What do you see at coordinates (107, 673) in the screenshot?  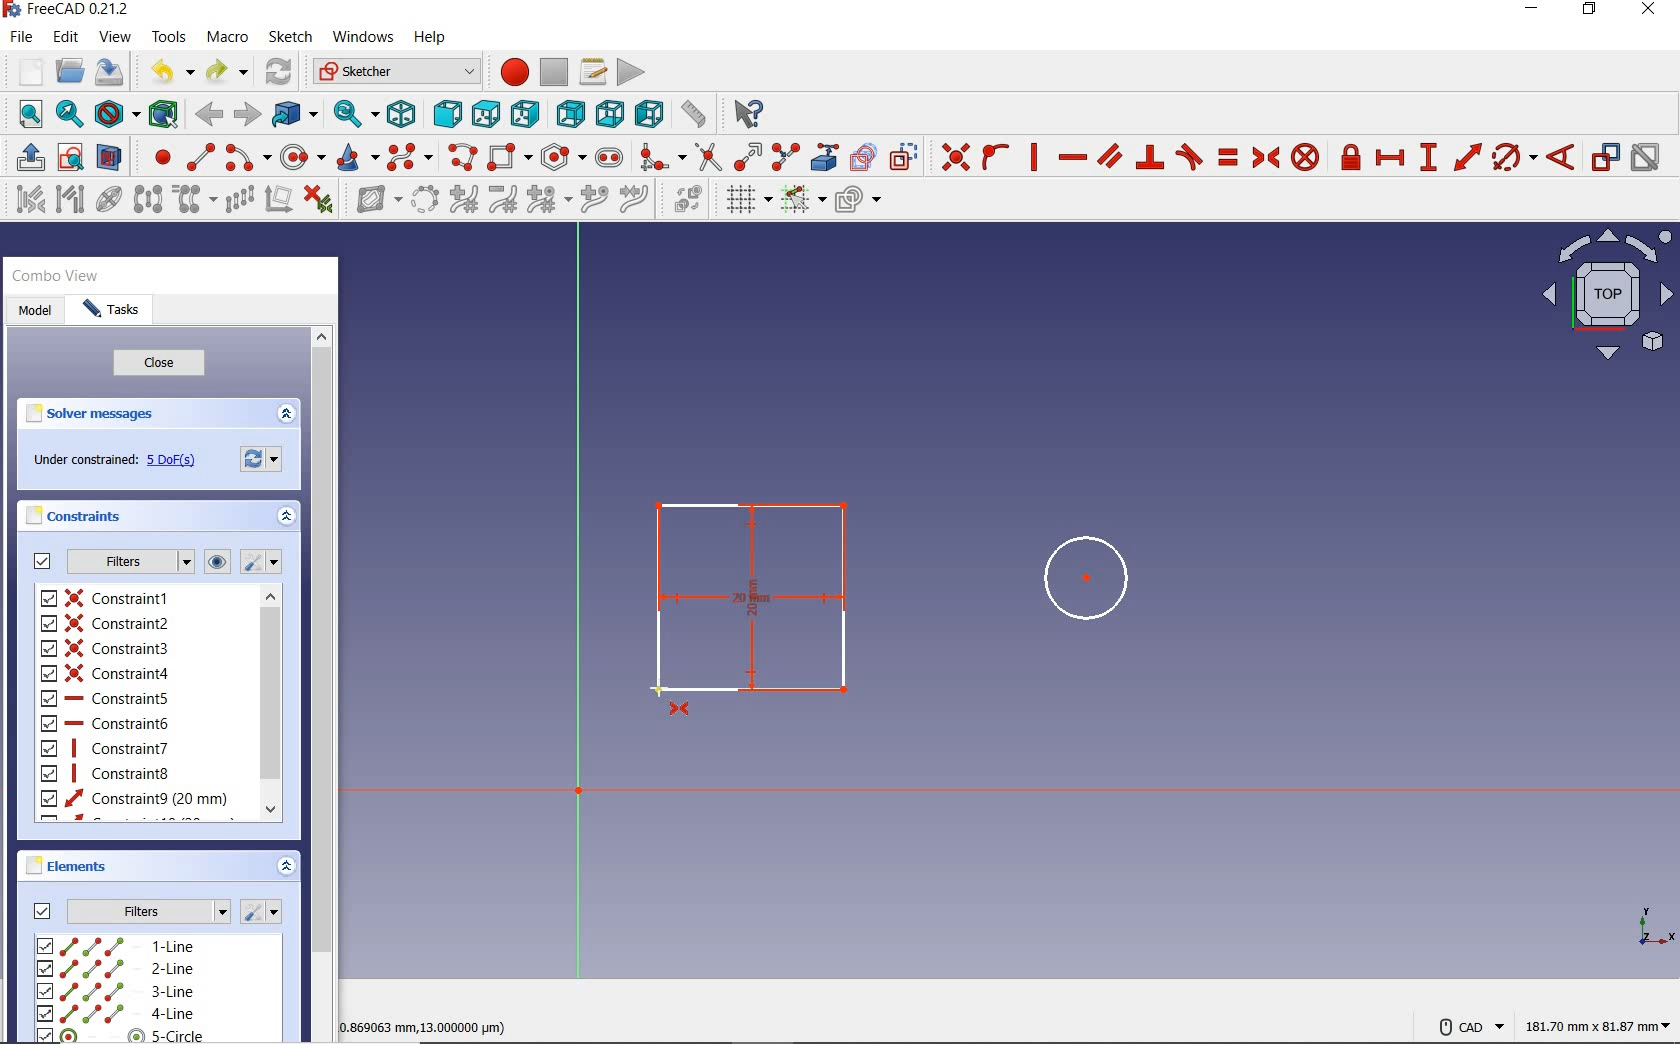 I see `constraint4` at bounding box center [107, 673].